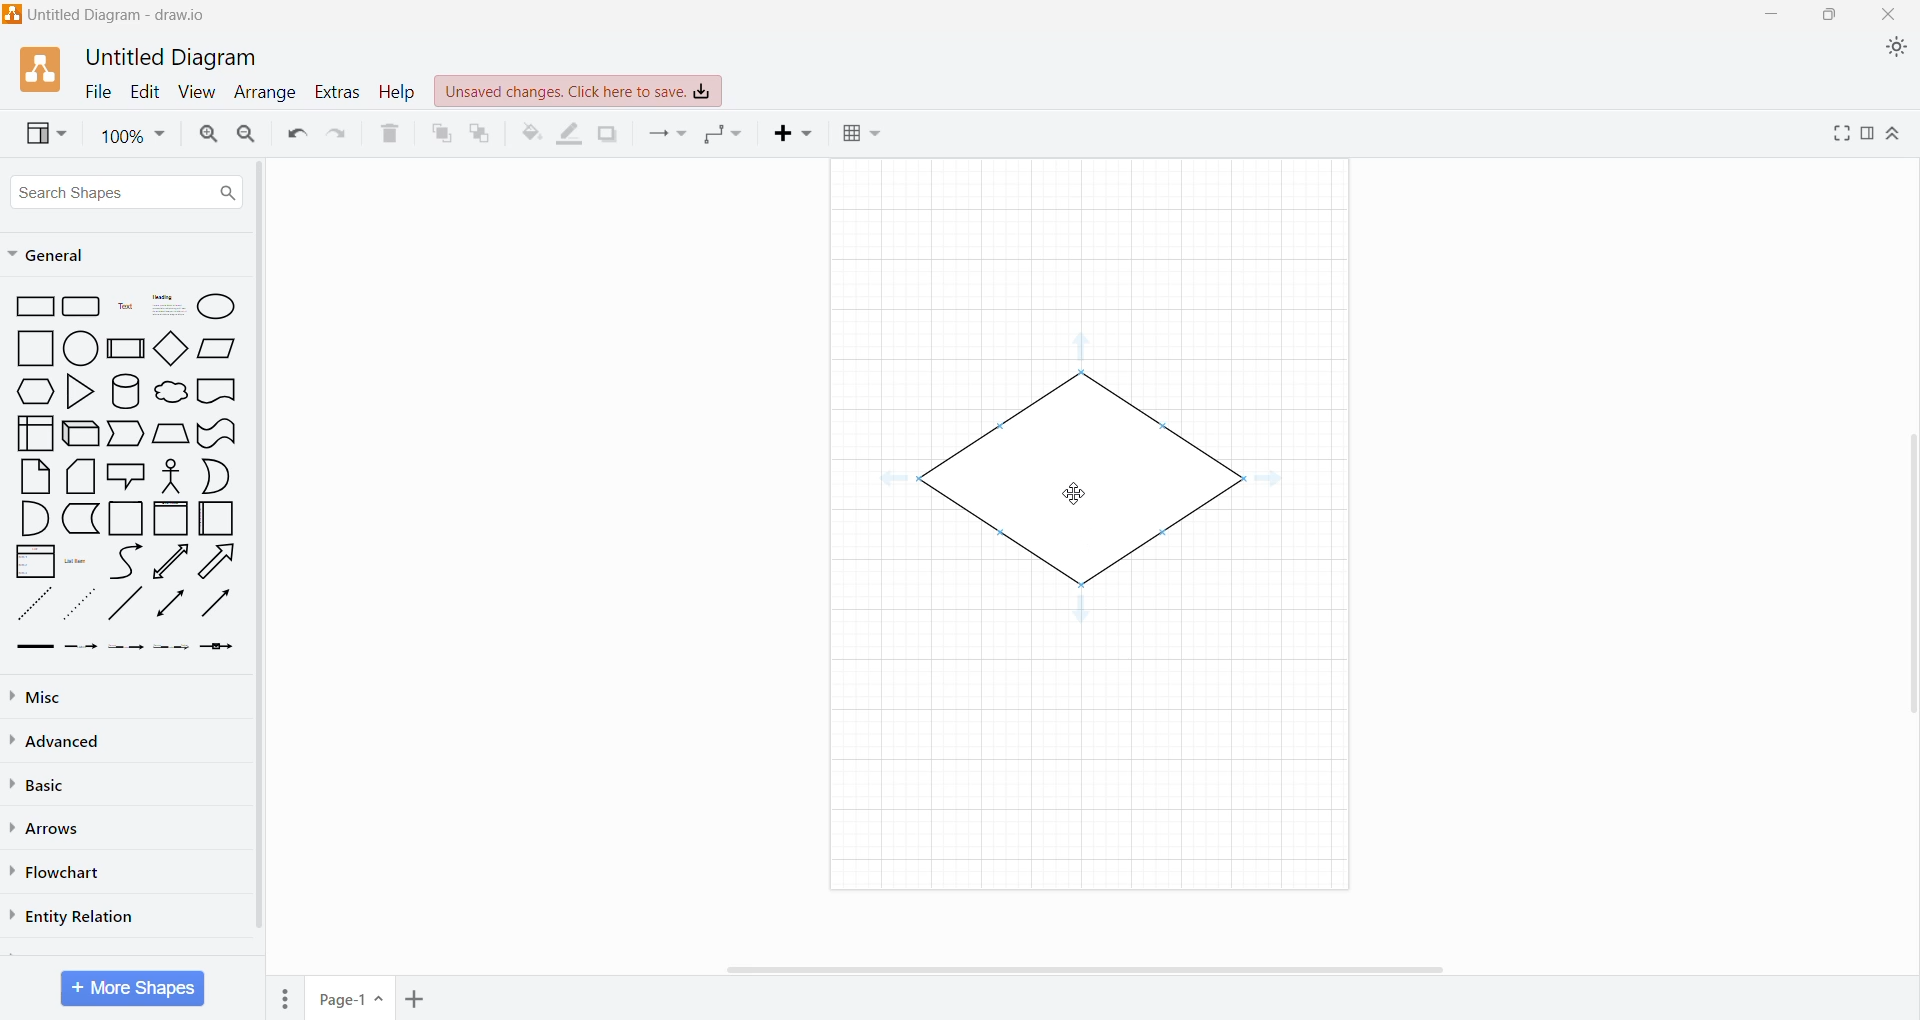 The image size is (1920, 1020). Describe the element at coordinates (42, 70) in the screenshot. I see `Application Logo` at that location.